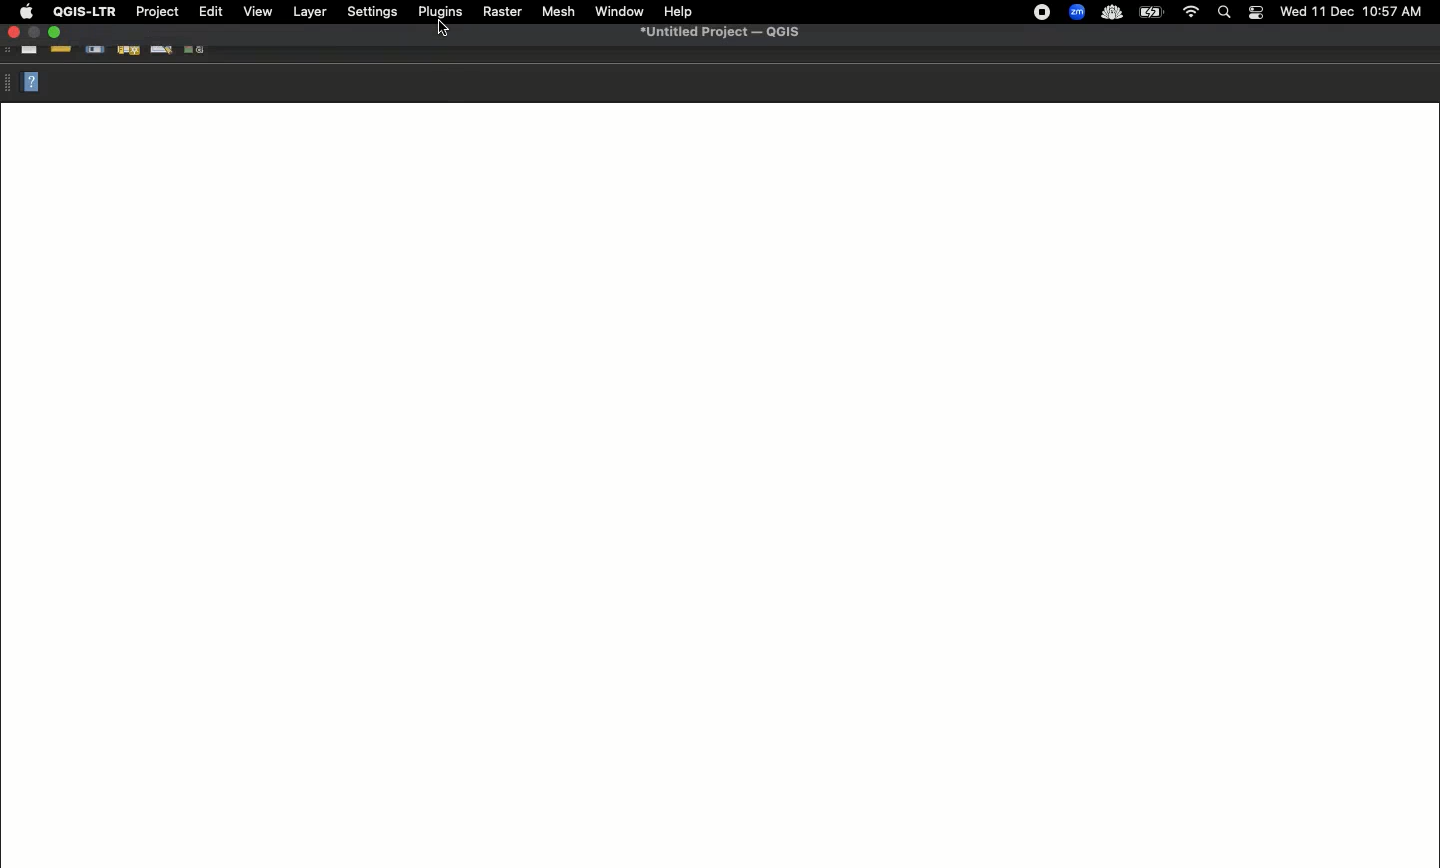 This screenshot has height=868, width=1440. Describe the element at coordinates (1156, 12) in the screenshot. I see `Charge` at that location.